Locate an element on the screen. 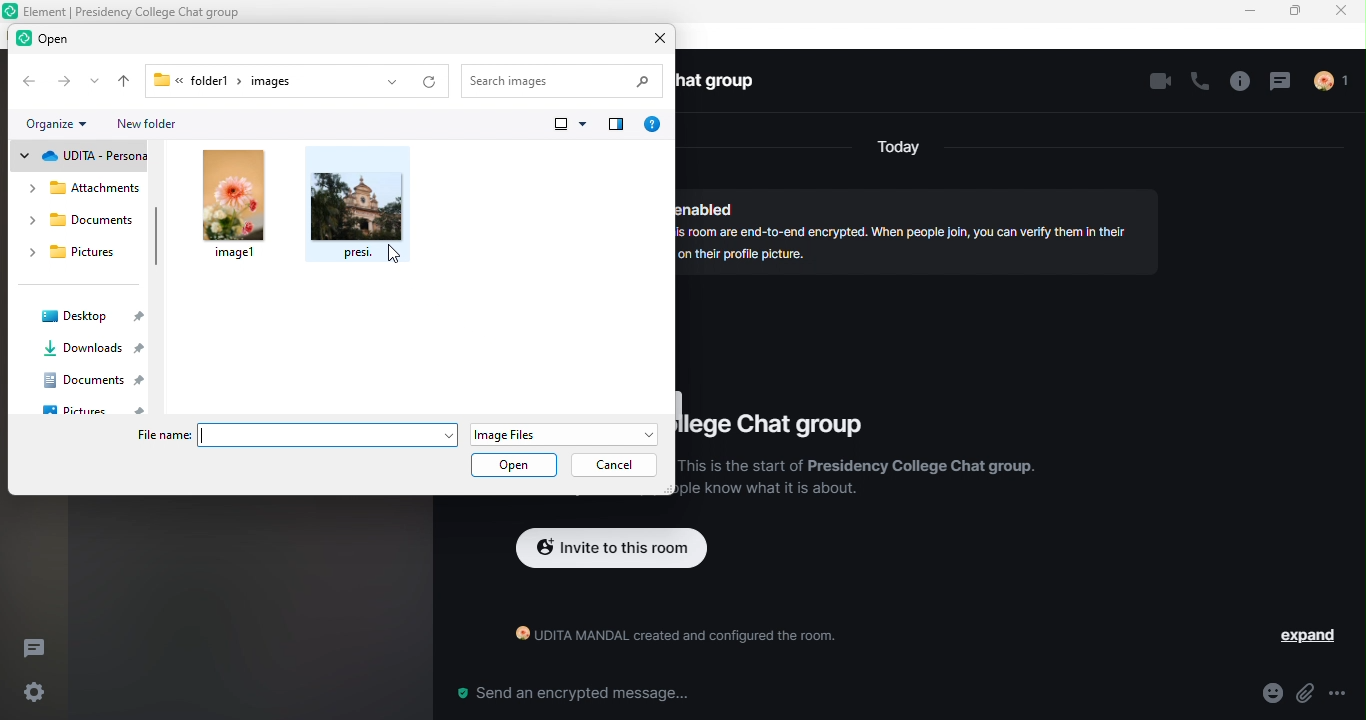 The height and width of the screenshot is (720, 1366). presi is located at coordinates (361, 208).